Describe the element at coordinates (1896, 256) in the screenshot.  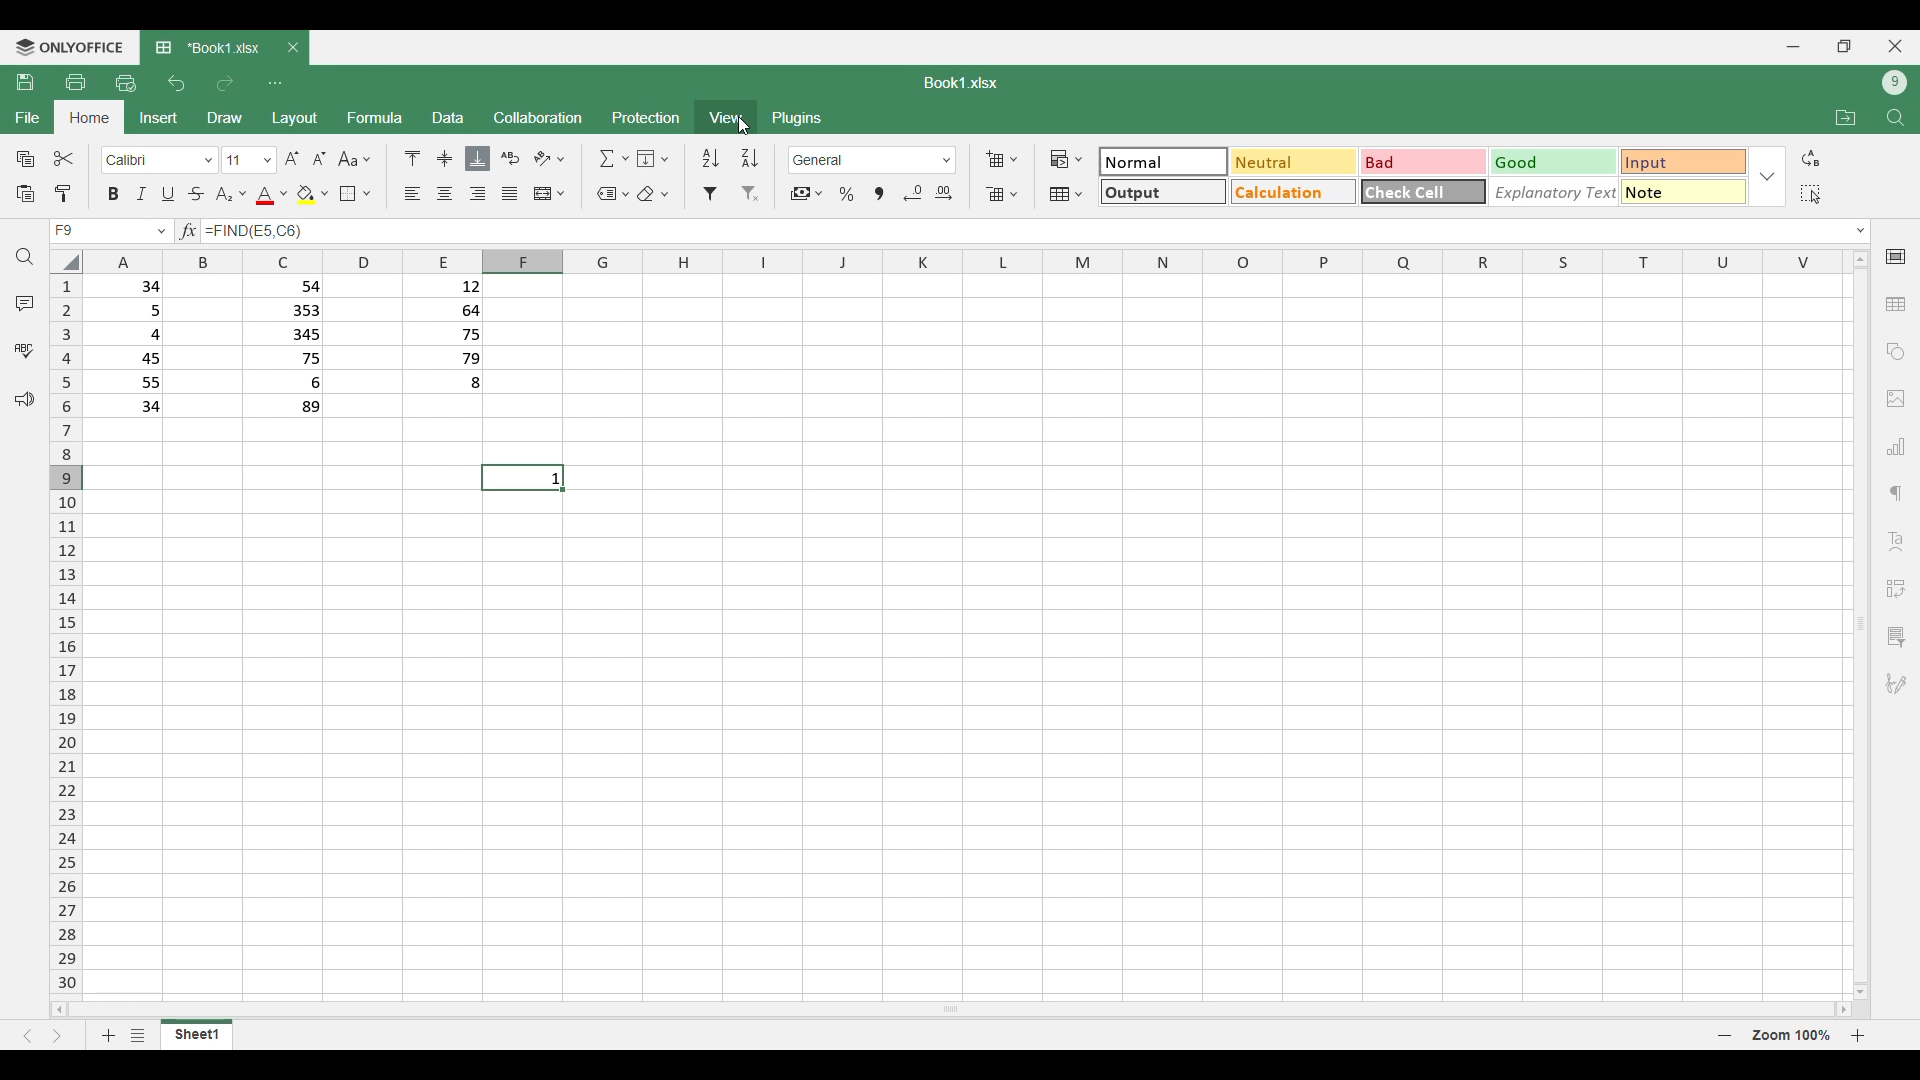
I see `Cell settings` at that location.